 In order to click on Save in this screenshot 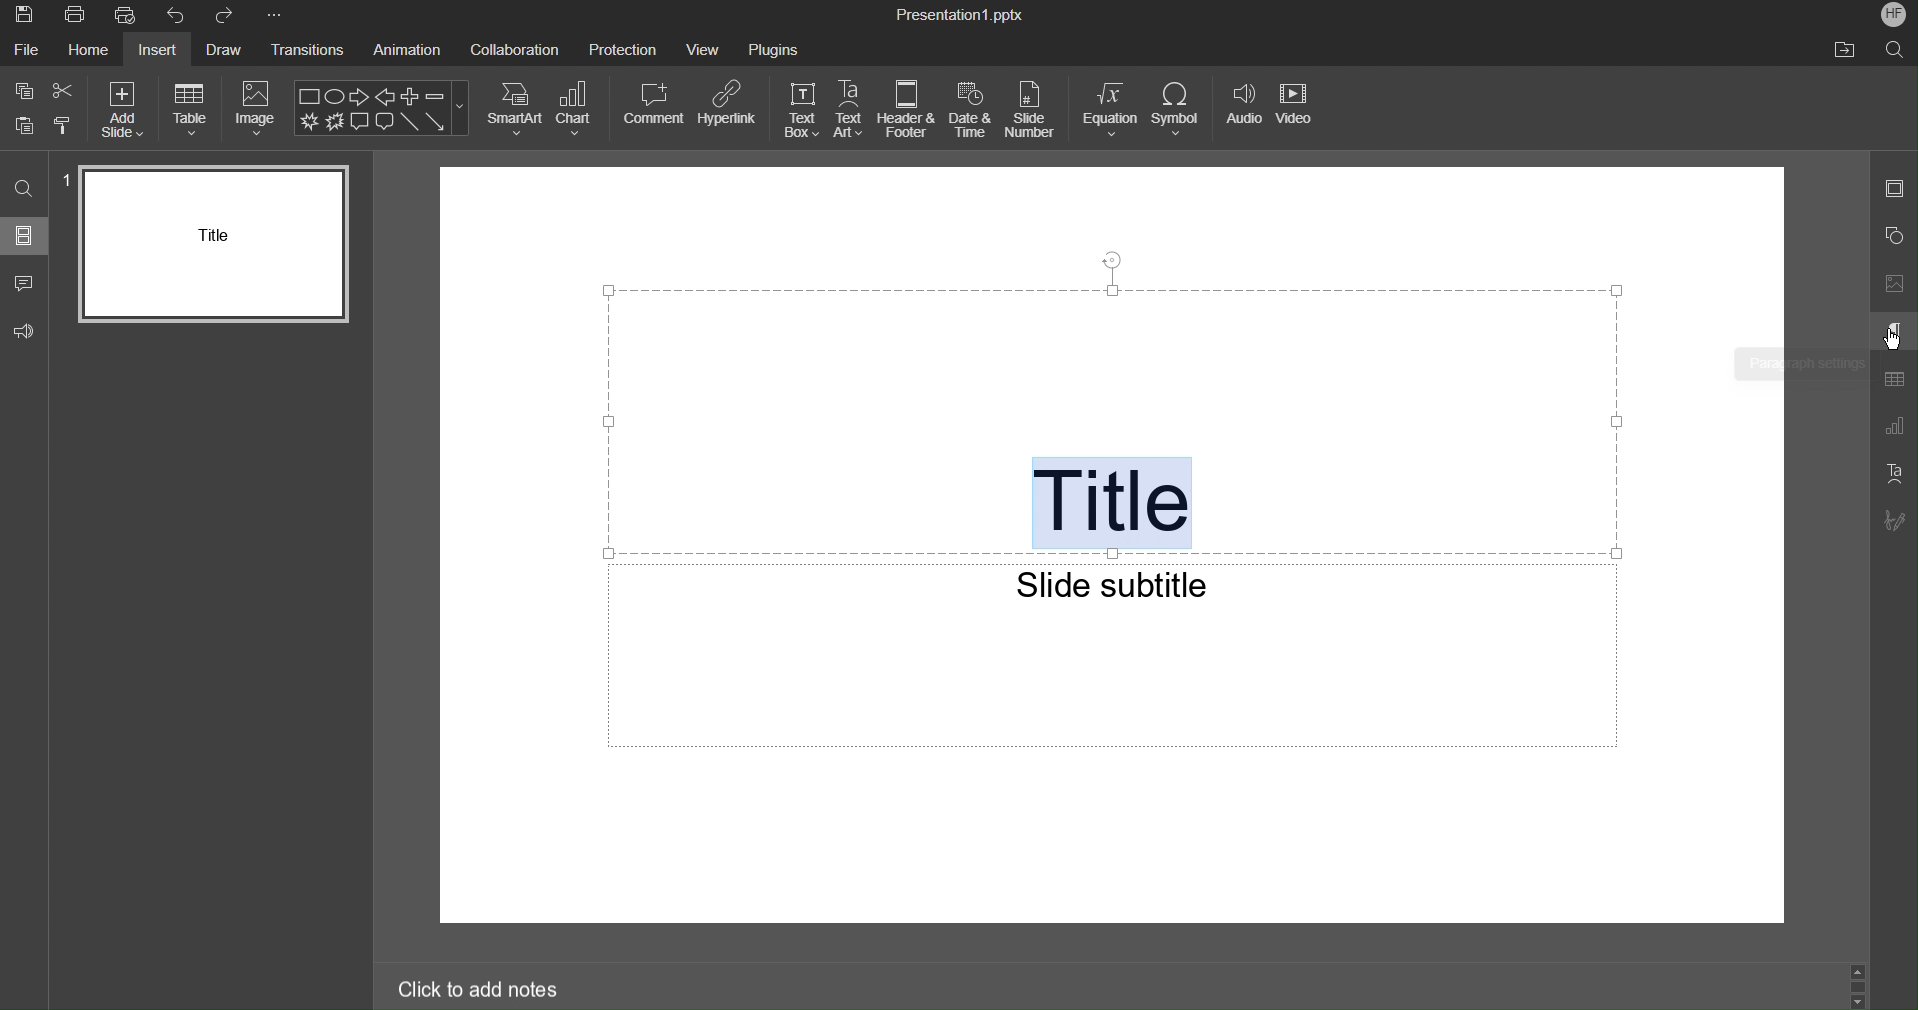, I will do `click(22, 16)`.